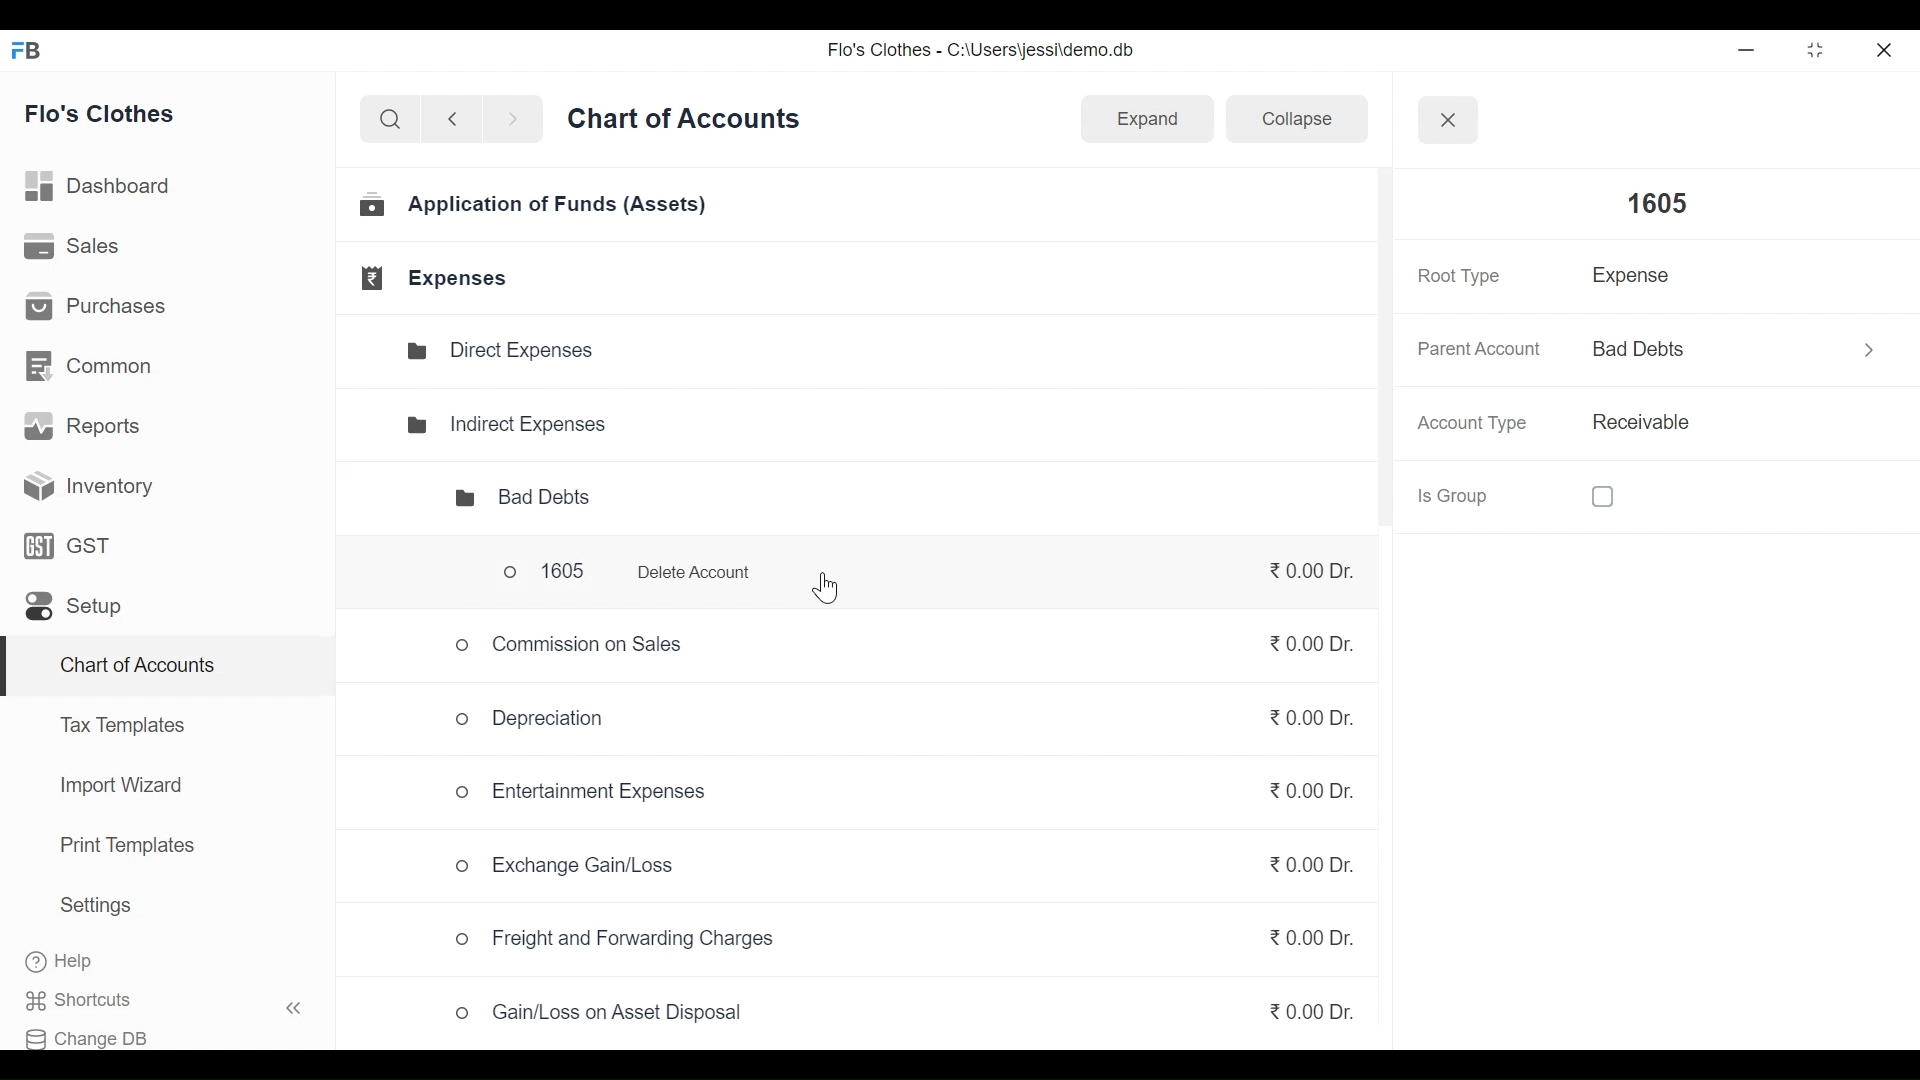 The width and height of the screenshot is (1920, 1080). Describe the element at coordinates (1306, 570) in the screenshot. I see `0.00 Dr.` at that location.